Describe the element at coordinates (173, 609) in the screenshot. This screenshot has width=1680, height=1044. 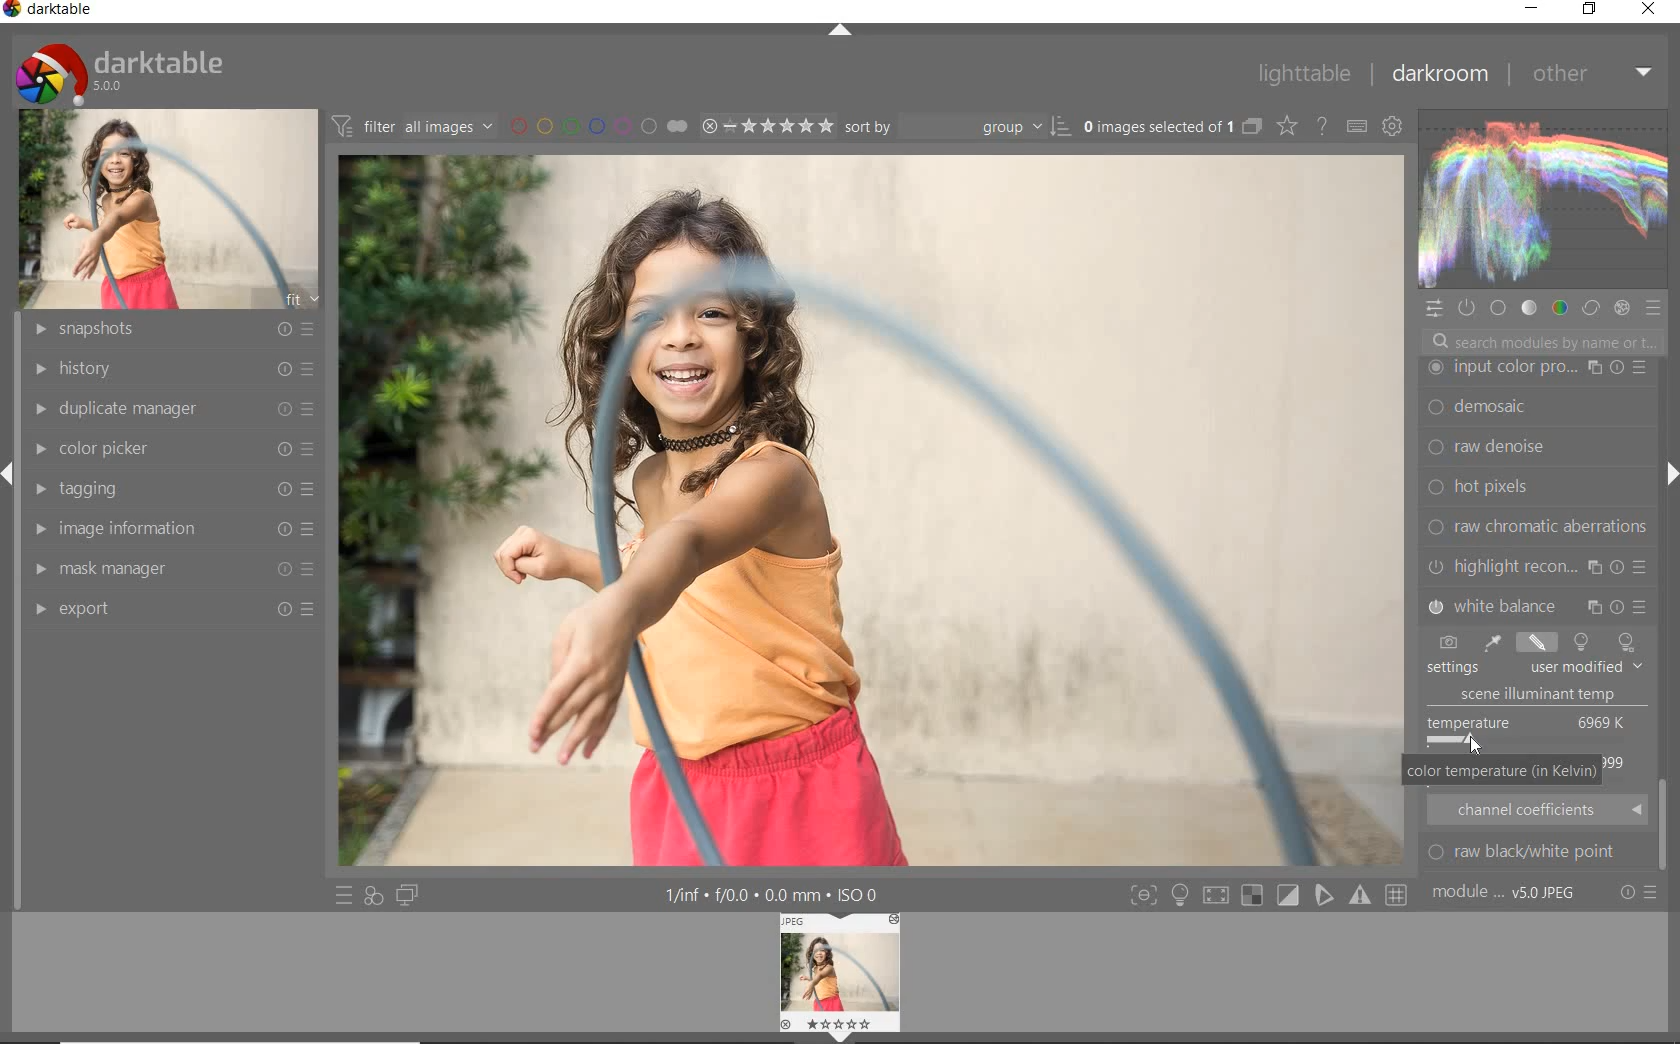
I see `export` at that location.